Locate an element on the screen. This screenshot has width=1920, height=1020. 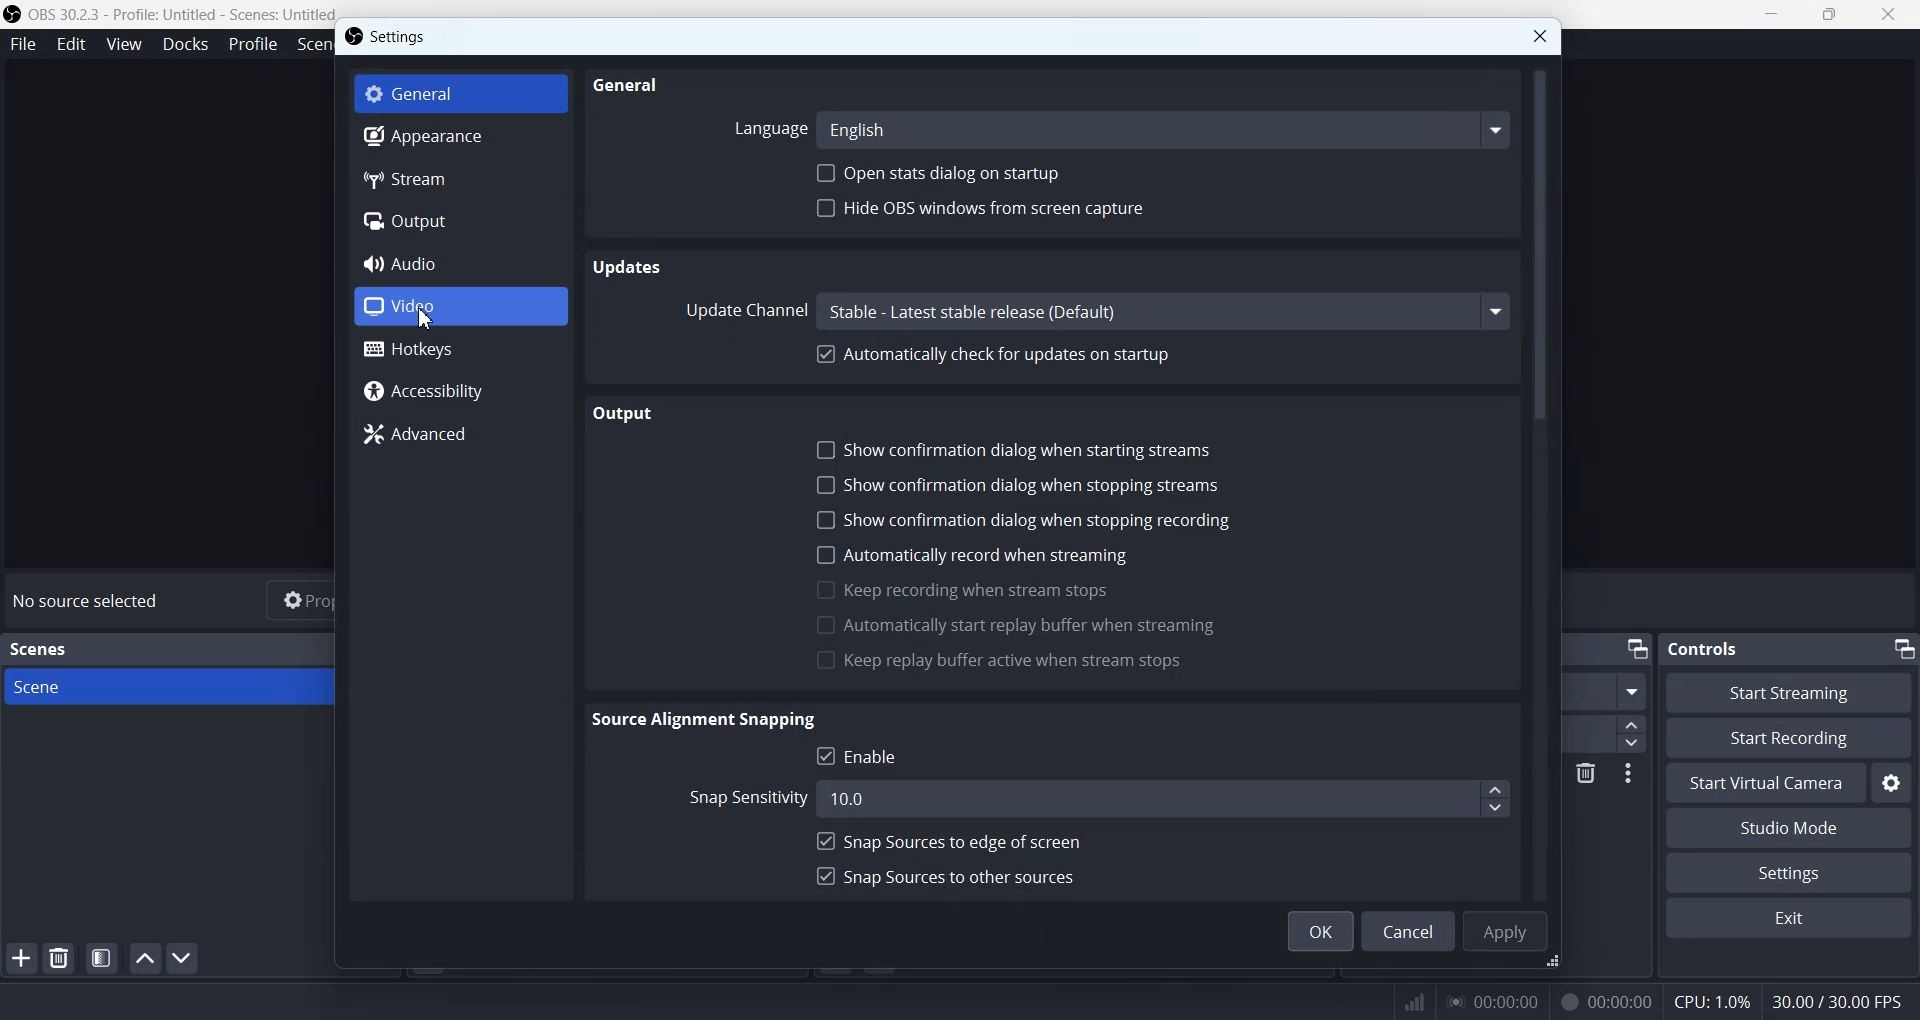
Accessibility is located at coordinates (462, 390).